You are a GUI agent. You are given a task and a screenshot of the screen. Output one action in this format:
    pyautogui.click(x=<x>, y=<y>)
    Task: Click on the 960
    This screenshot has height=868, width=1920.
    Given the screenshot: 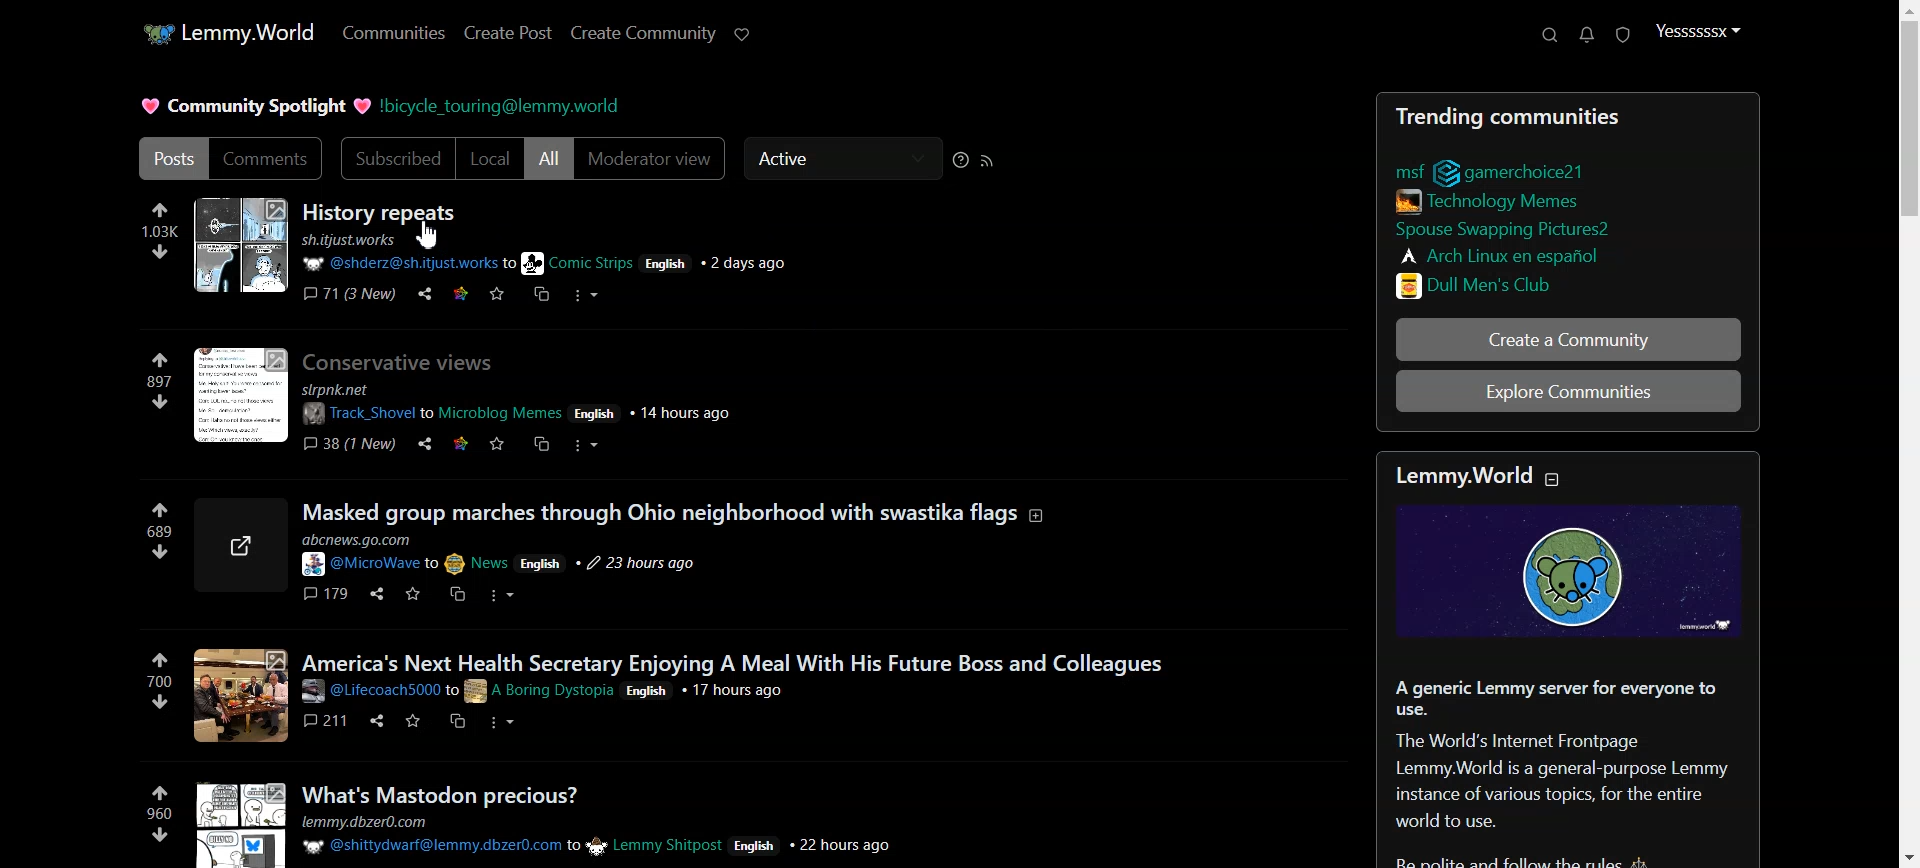 What is the action you would take?
    pyautogui.click(x=155, y=819)
    